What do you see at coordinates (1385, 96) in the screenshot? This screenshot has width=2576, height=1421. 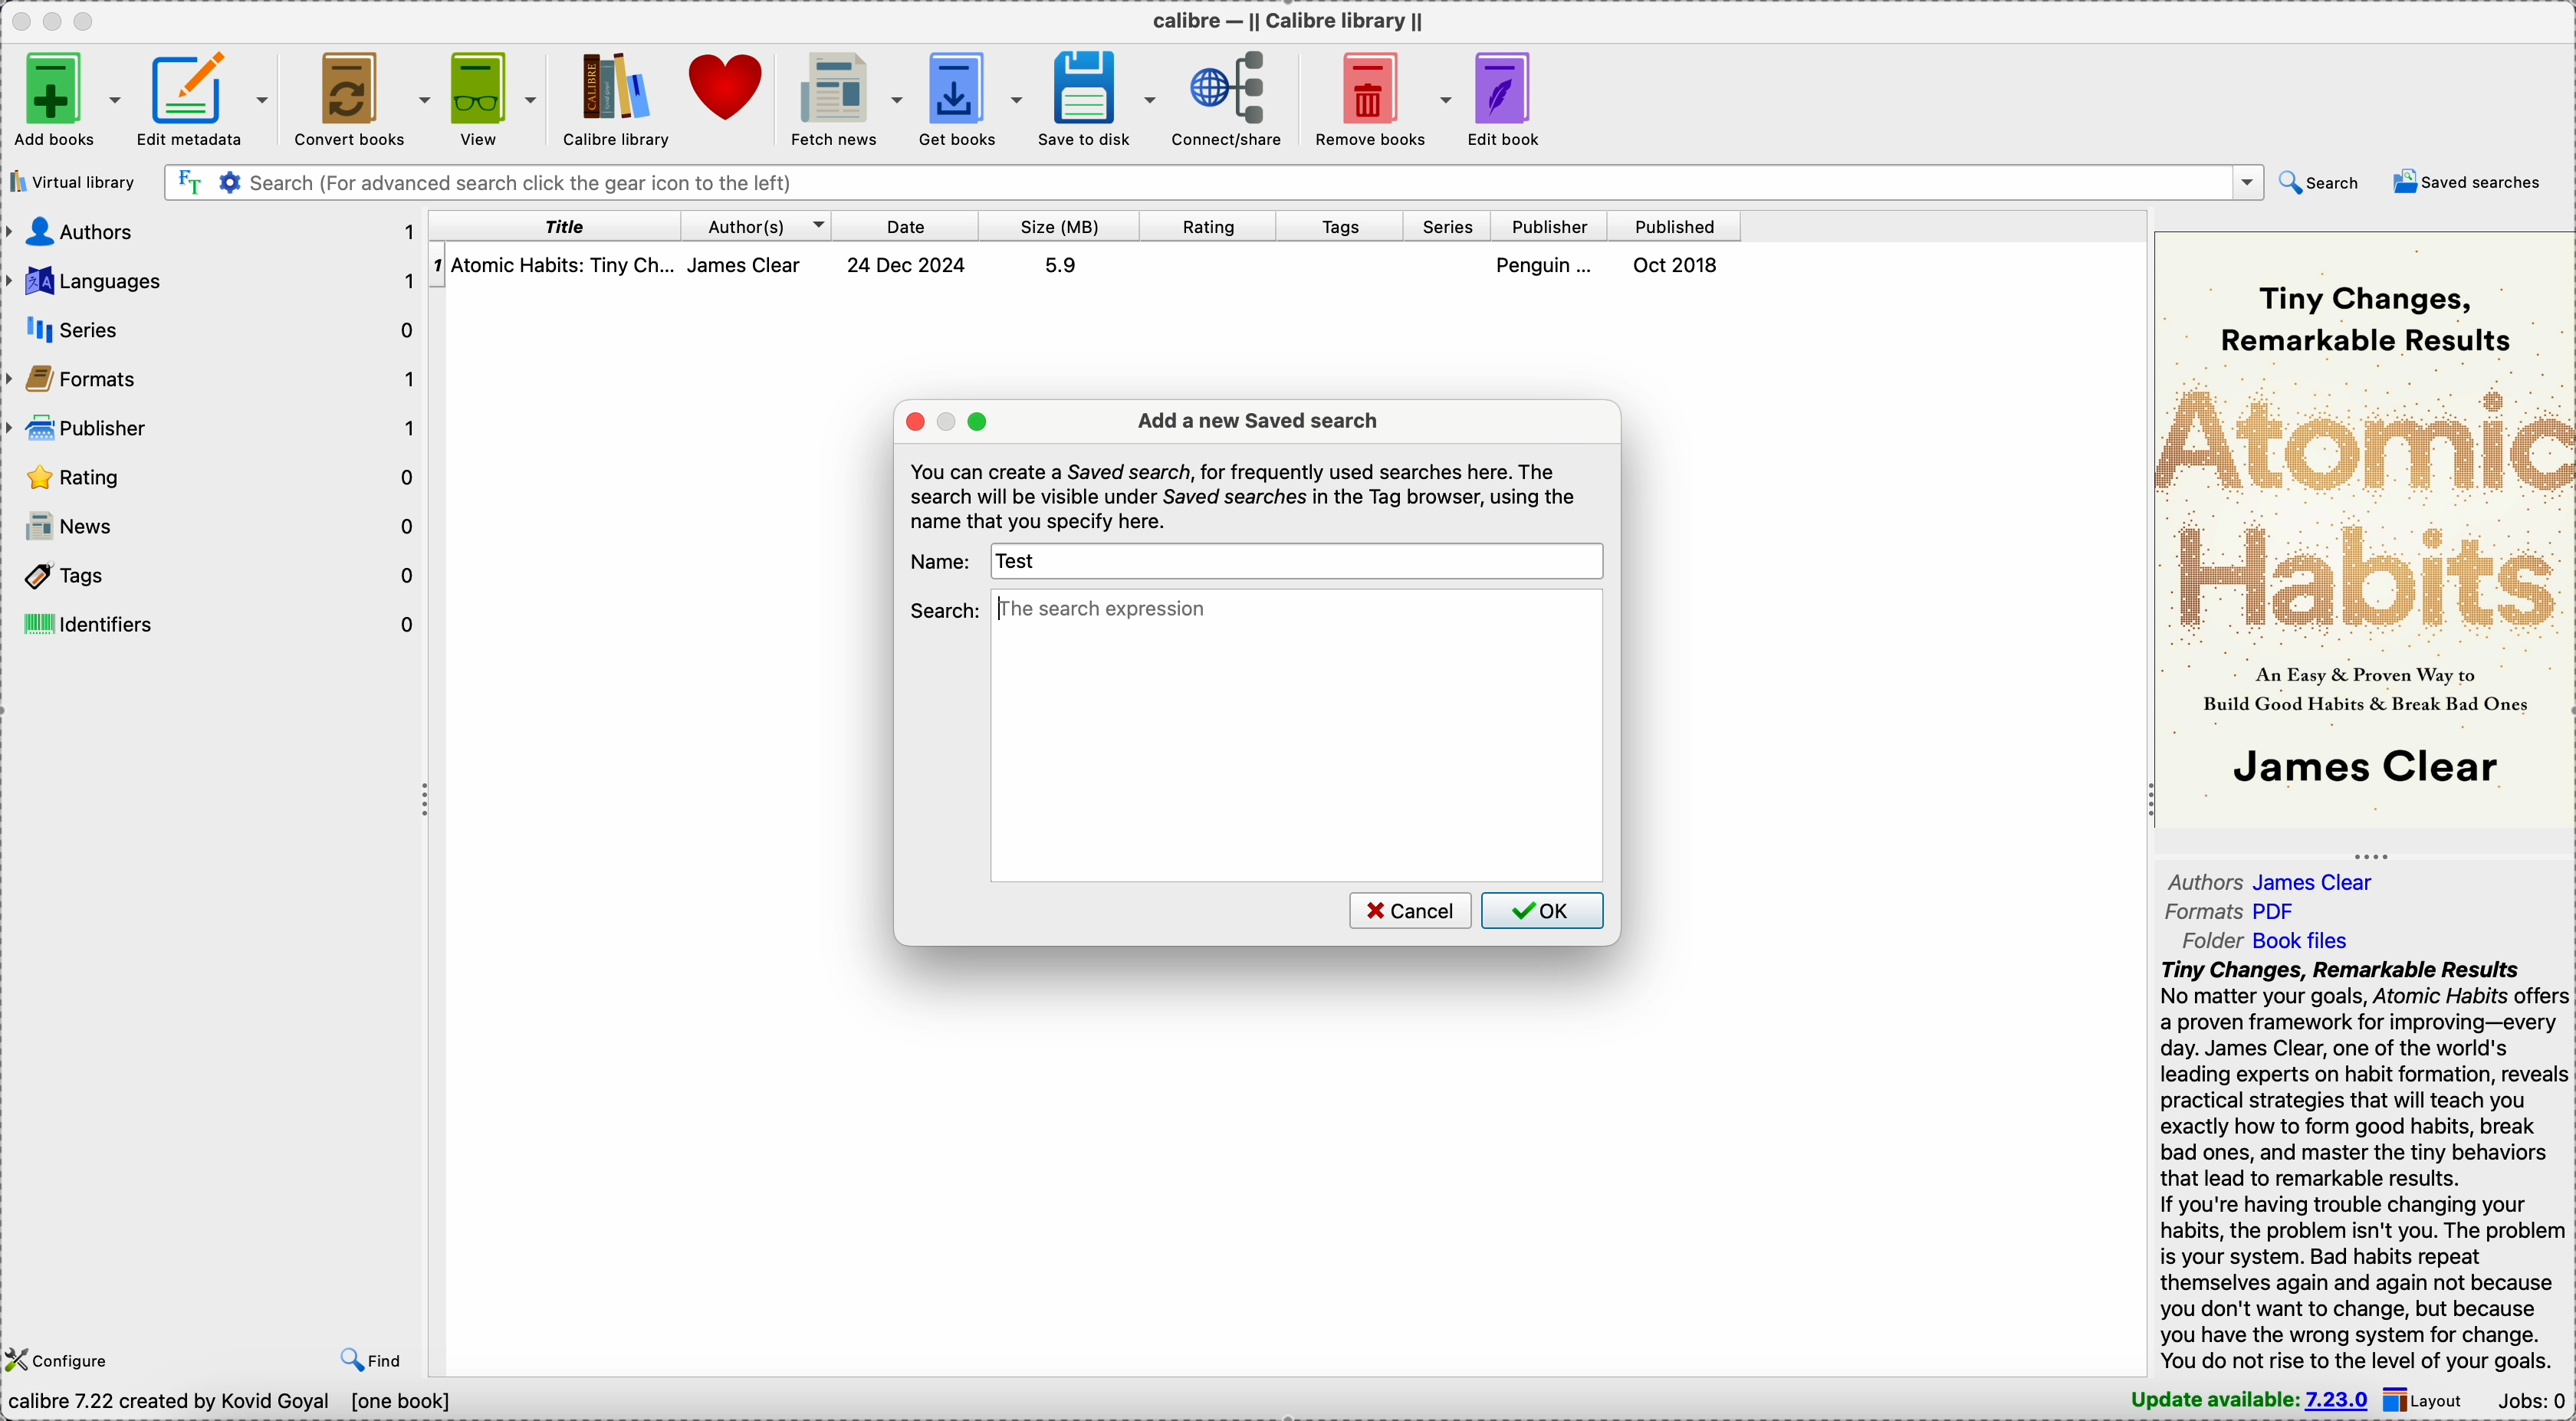 I see `remove books` at bounding box center [1385, 96].